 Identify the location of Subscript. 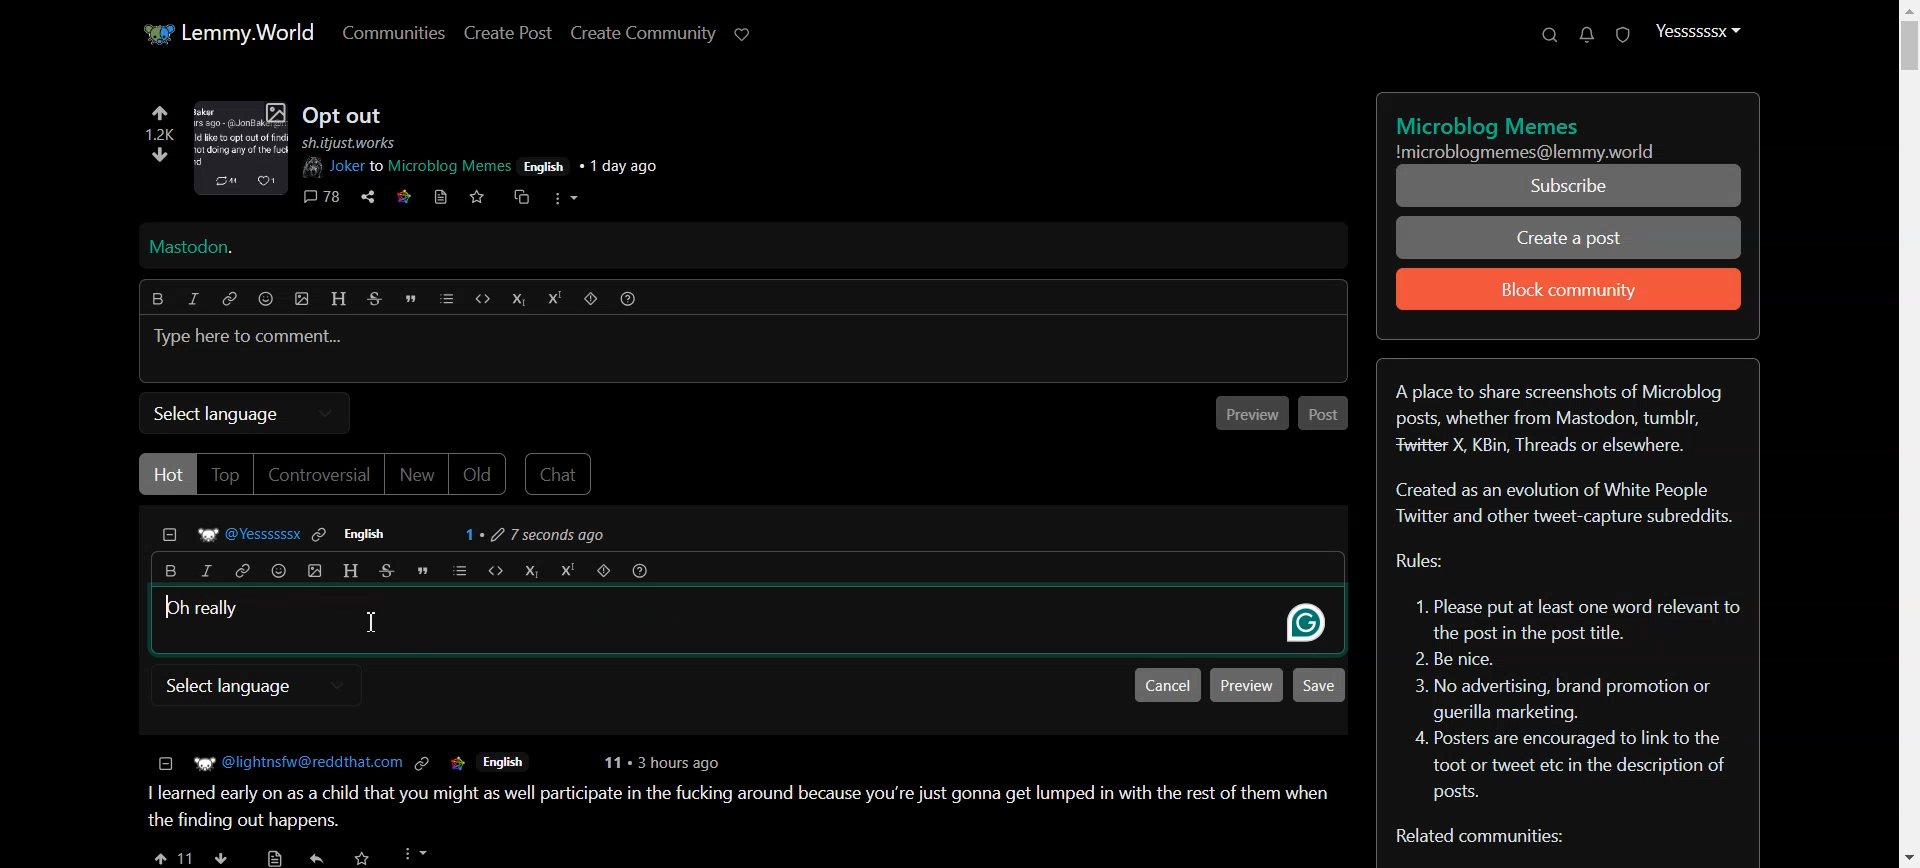
(529, 571).